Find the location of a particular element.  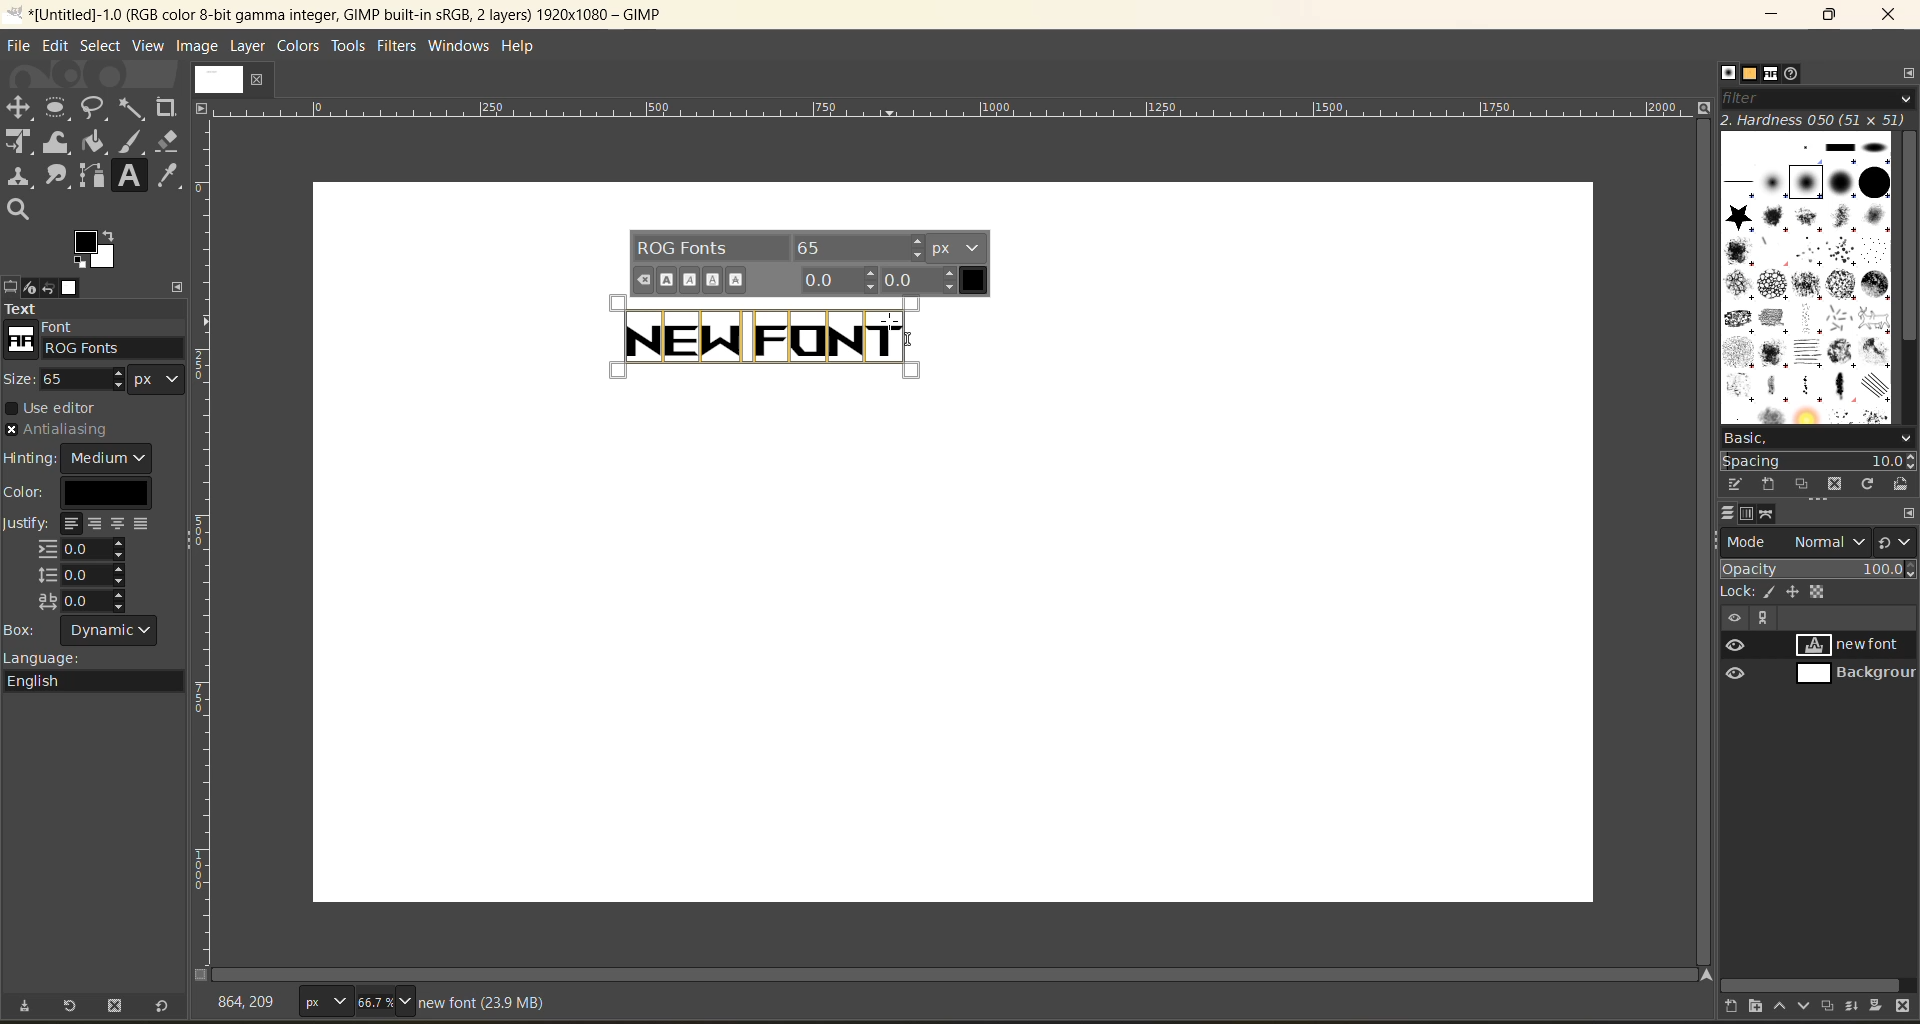

color is located at coordinates (87, 489).